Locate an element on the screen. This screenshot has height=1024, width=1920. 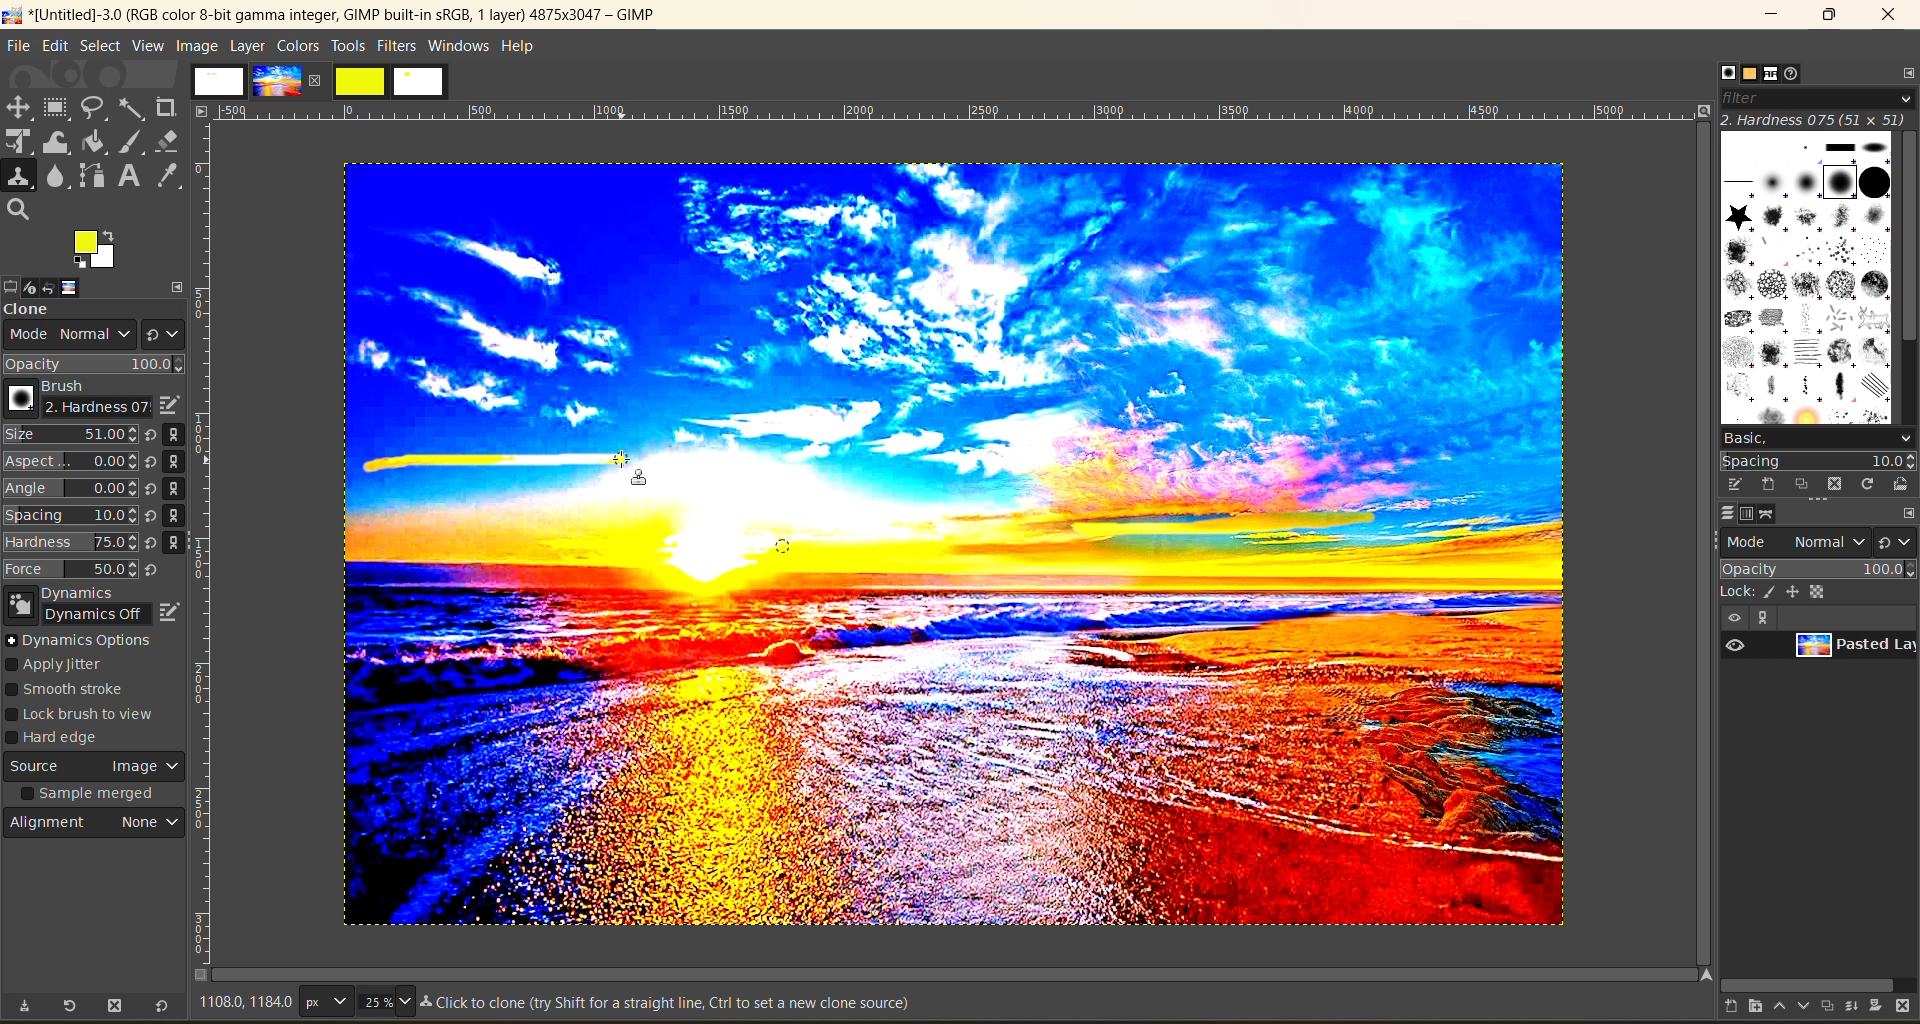
layers is located at coordinates (1721, 514).